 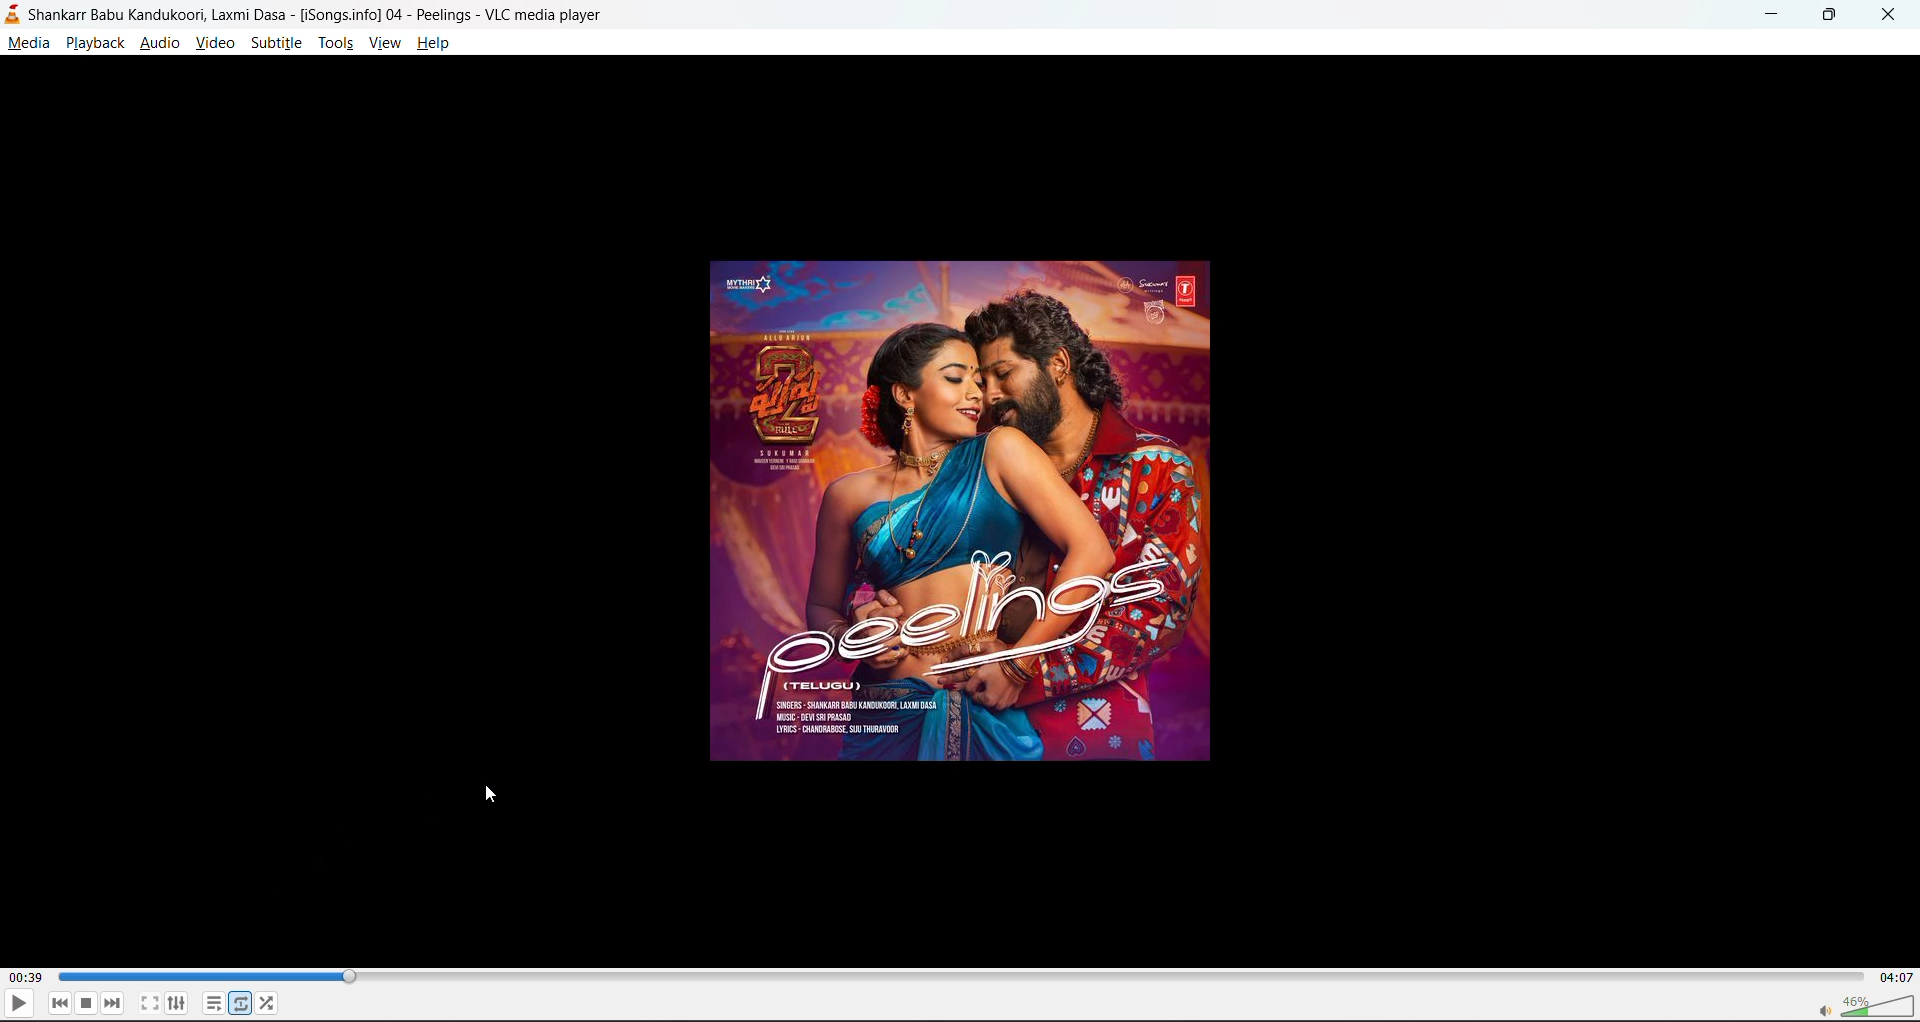 I want to click on close, so click(x=1884, y=15).